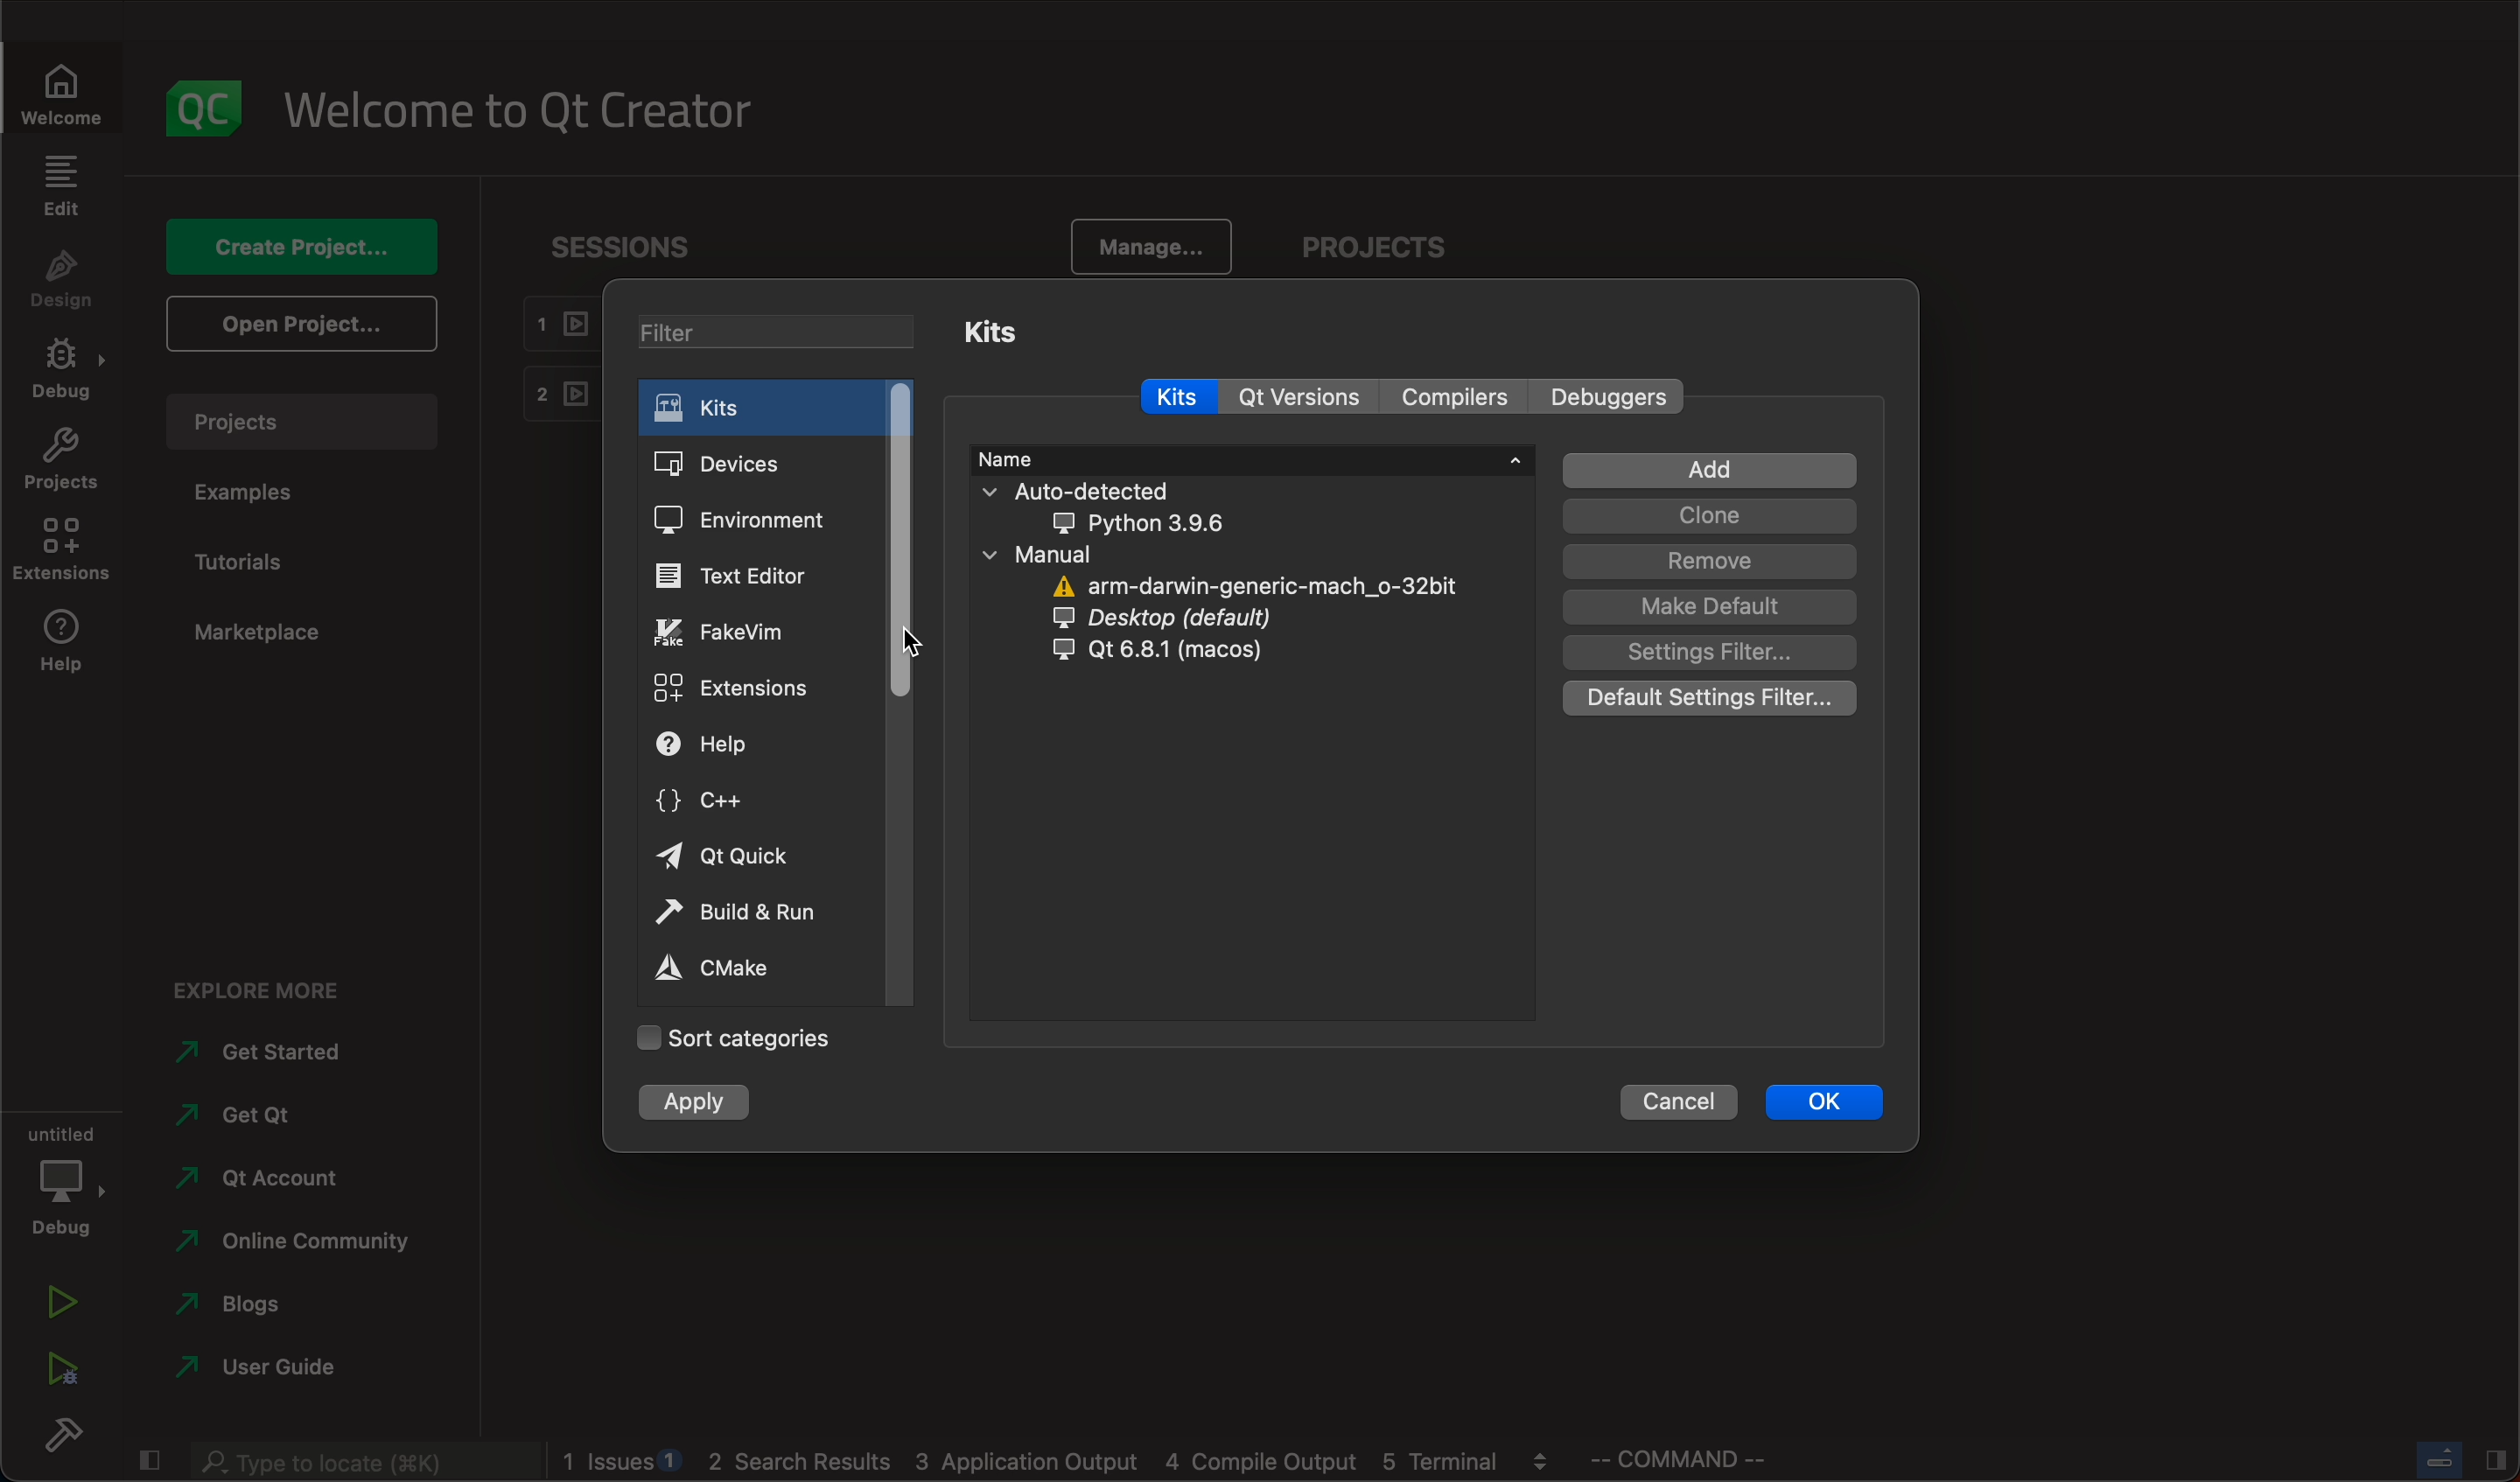  What do you see at coordinates (745, 464) in the screenshot?
I see `devices` at bounding box center [745, 464].